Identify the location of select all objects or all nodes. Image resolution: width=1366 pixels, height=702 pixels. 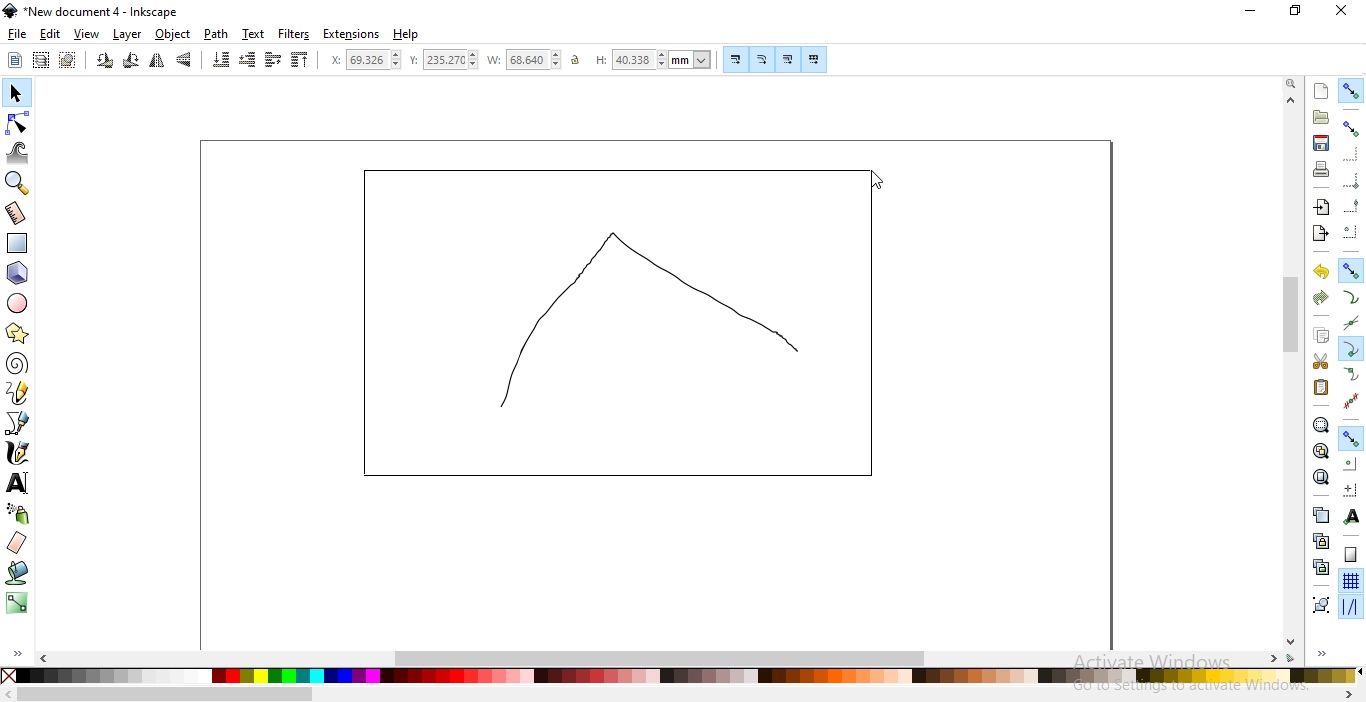
(15, 61).